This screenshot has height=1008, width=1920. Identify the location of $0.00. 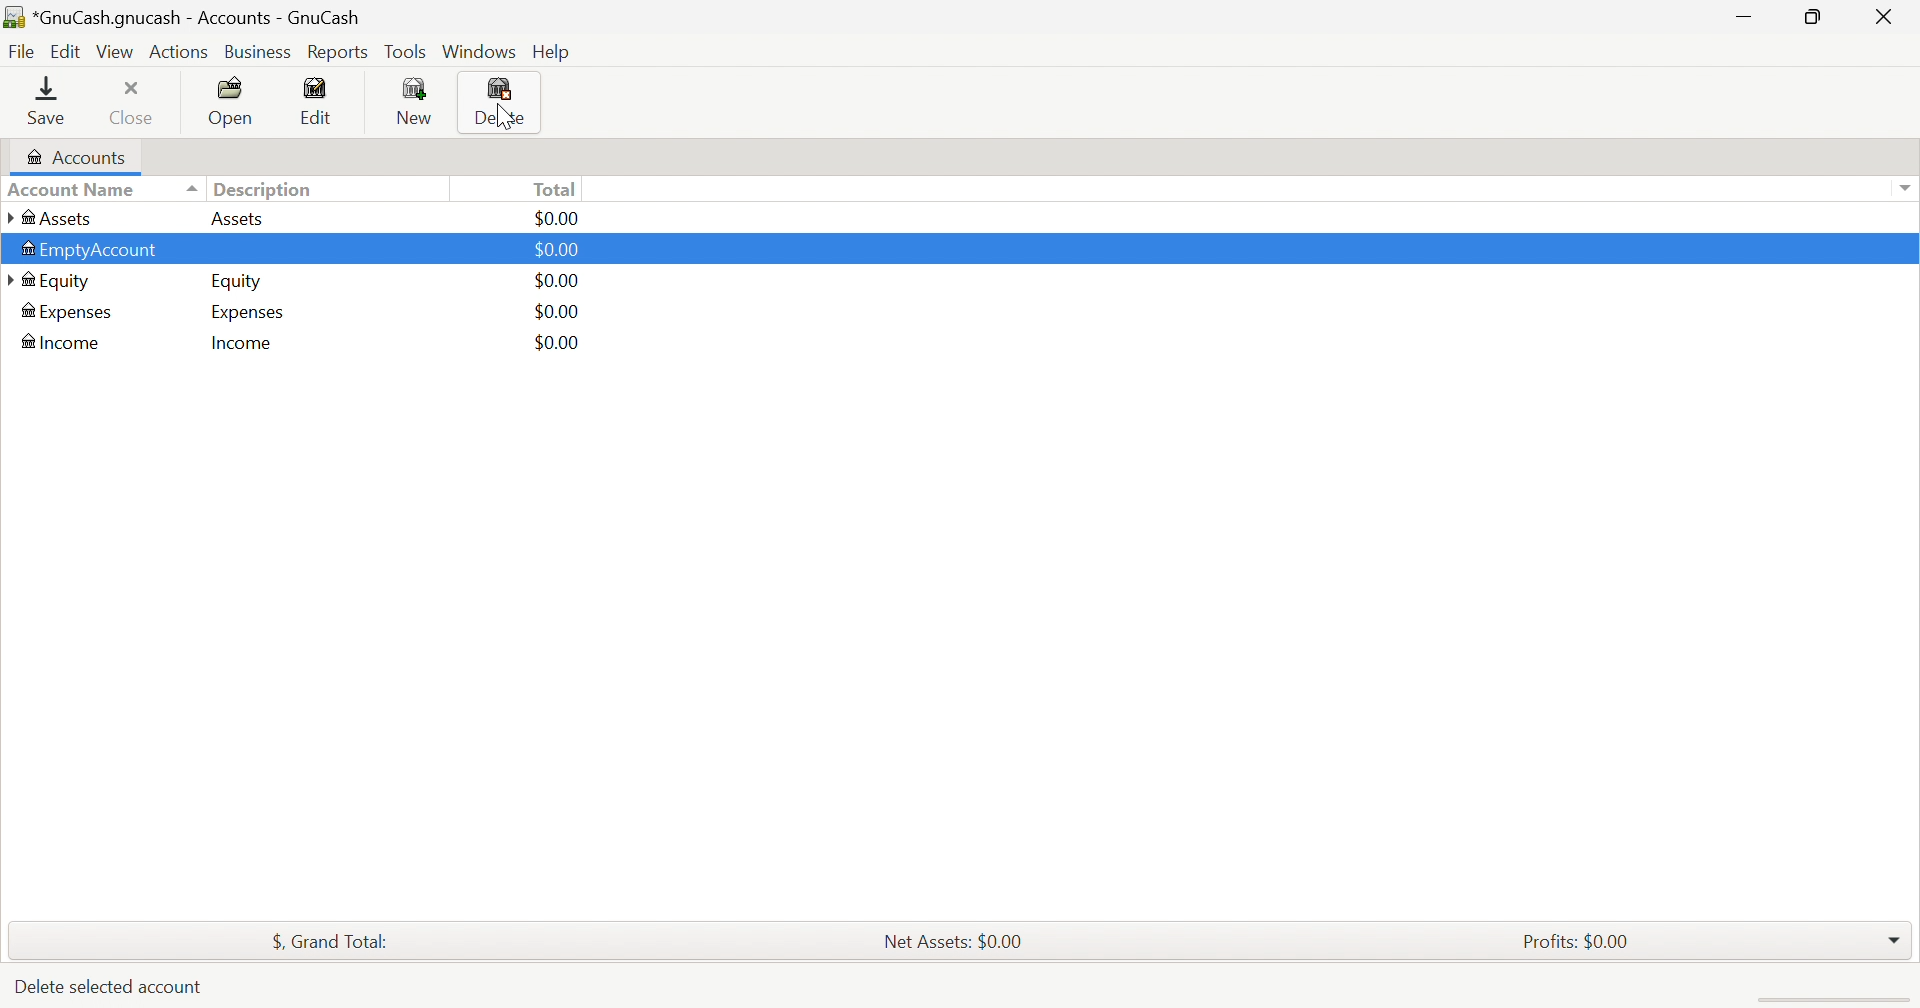
(554, 344).